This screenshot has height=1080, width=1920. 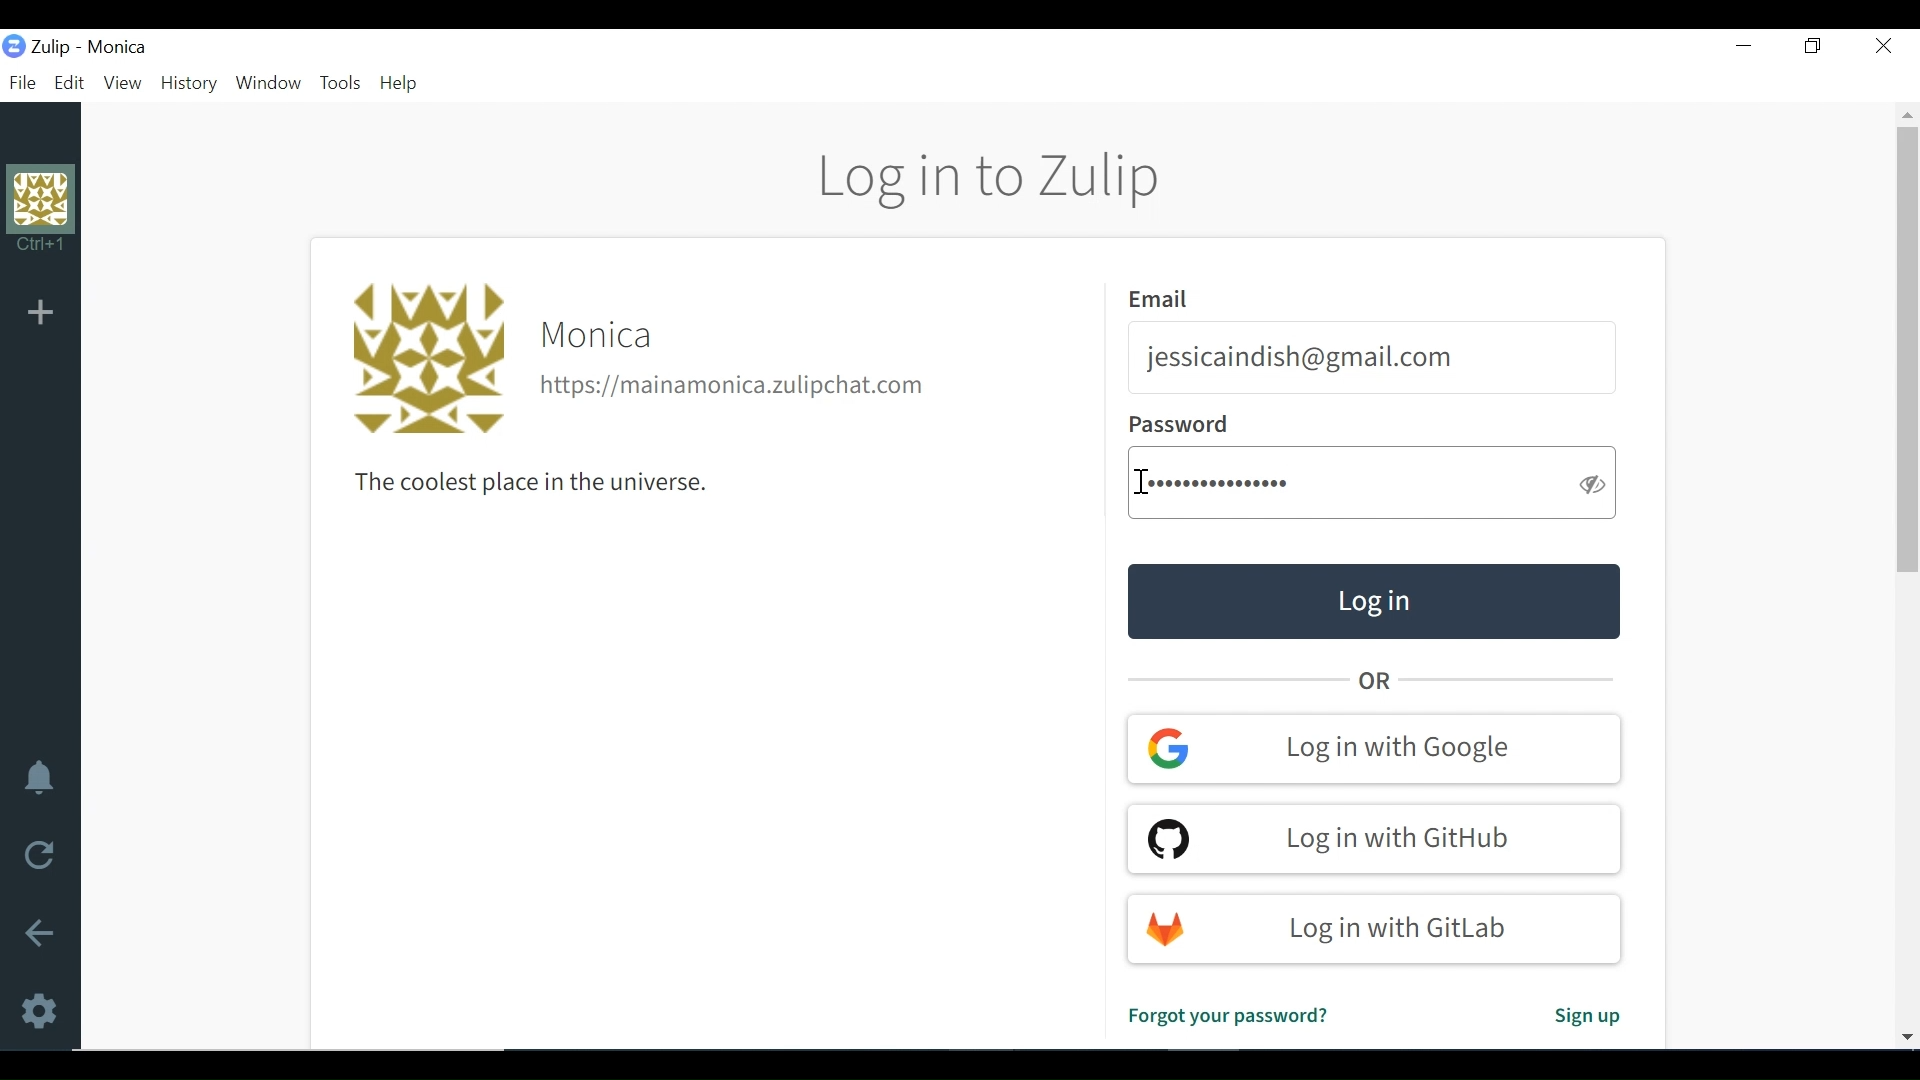 What do you see at coordinates (33, 856) in the screenshot?
I see `Reload` at bounding box center [33, 856].